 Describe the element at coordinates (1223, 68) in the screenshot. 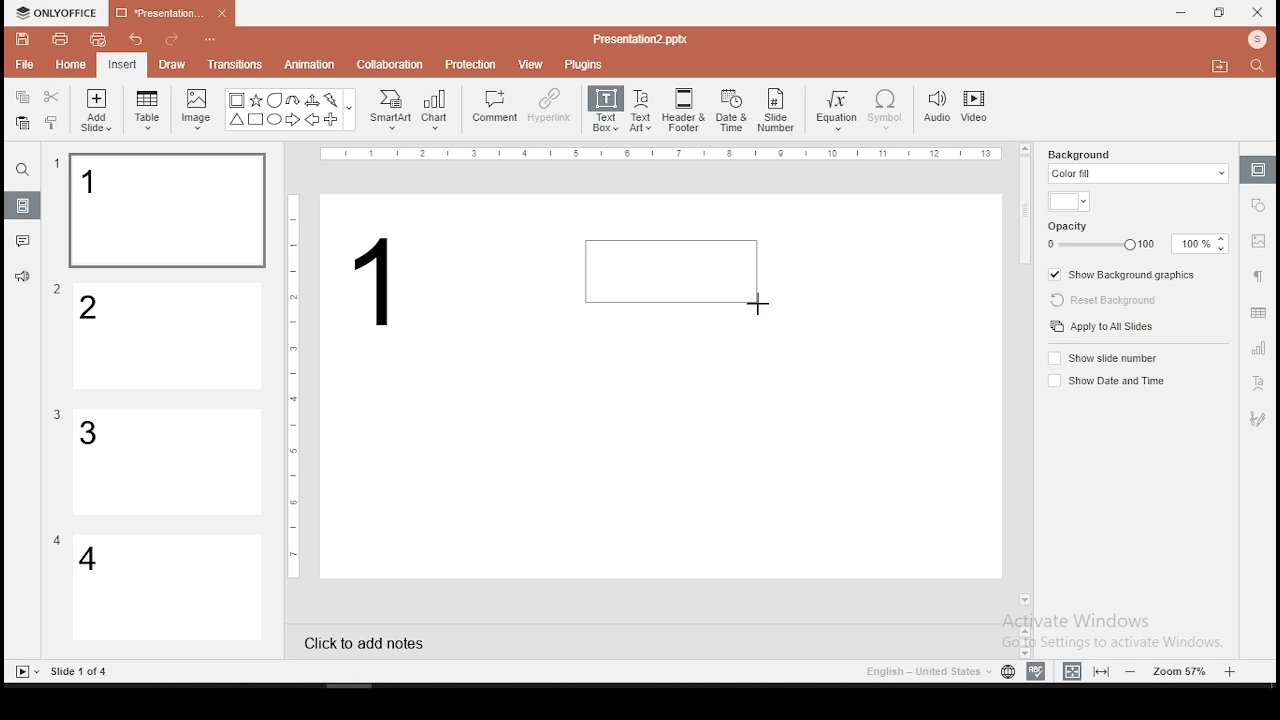

I see `Move to folder` at that location.